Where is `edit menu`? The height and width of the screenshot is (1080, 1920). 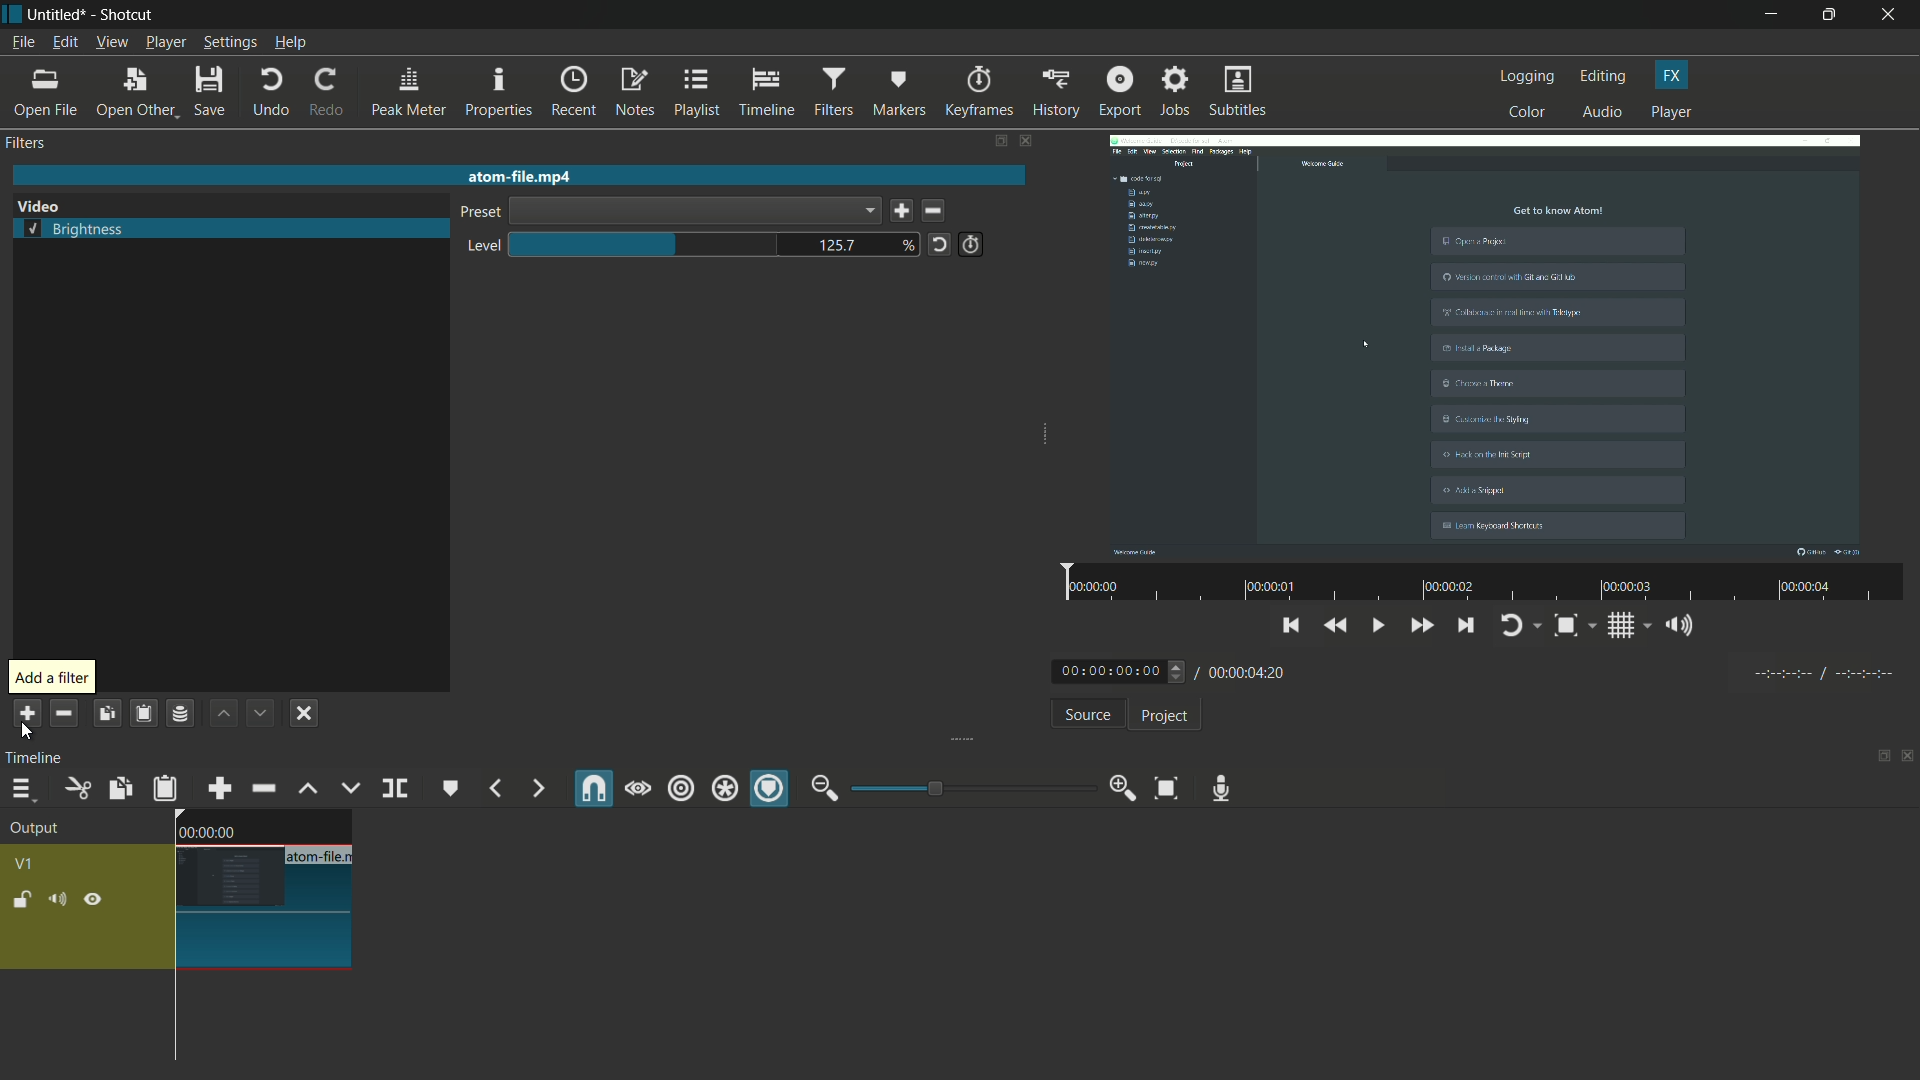
edit menu is located at coordinates (62, 43).